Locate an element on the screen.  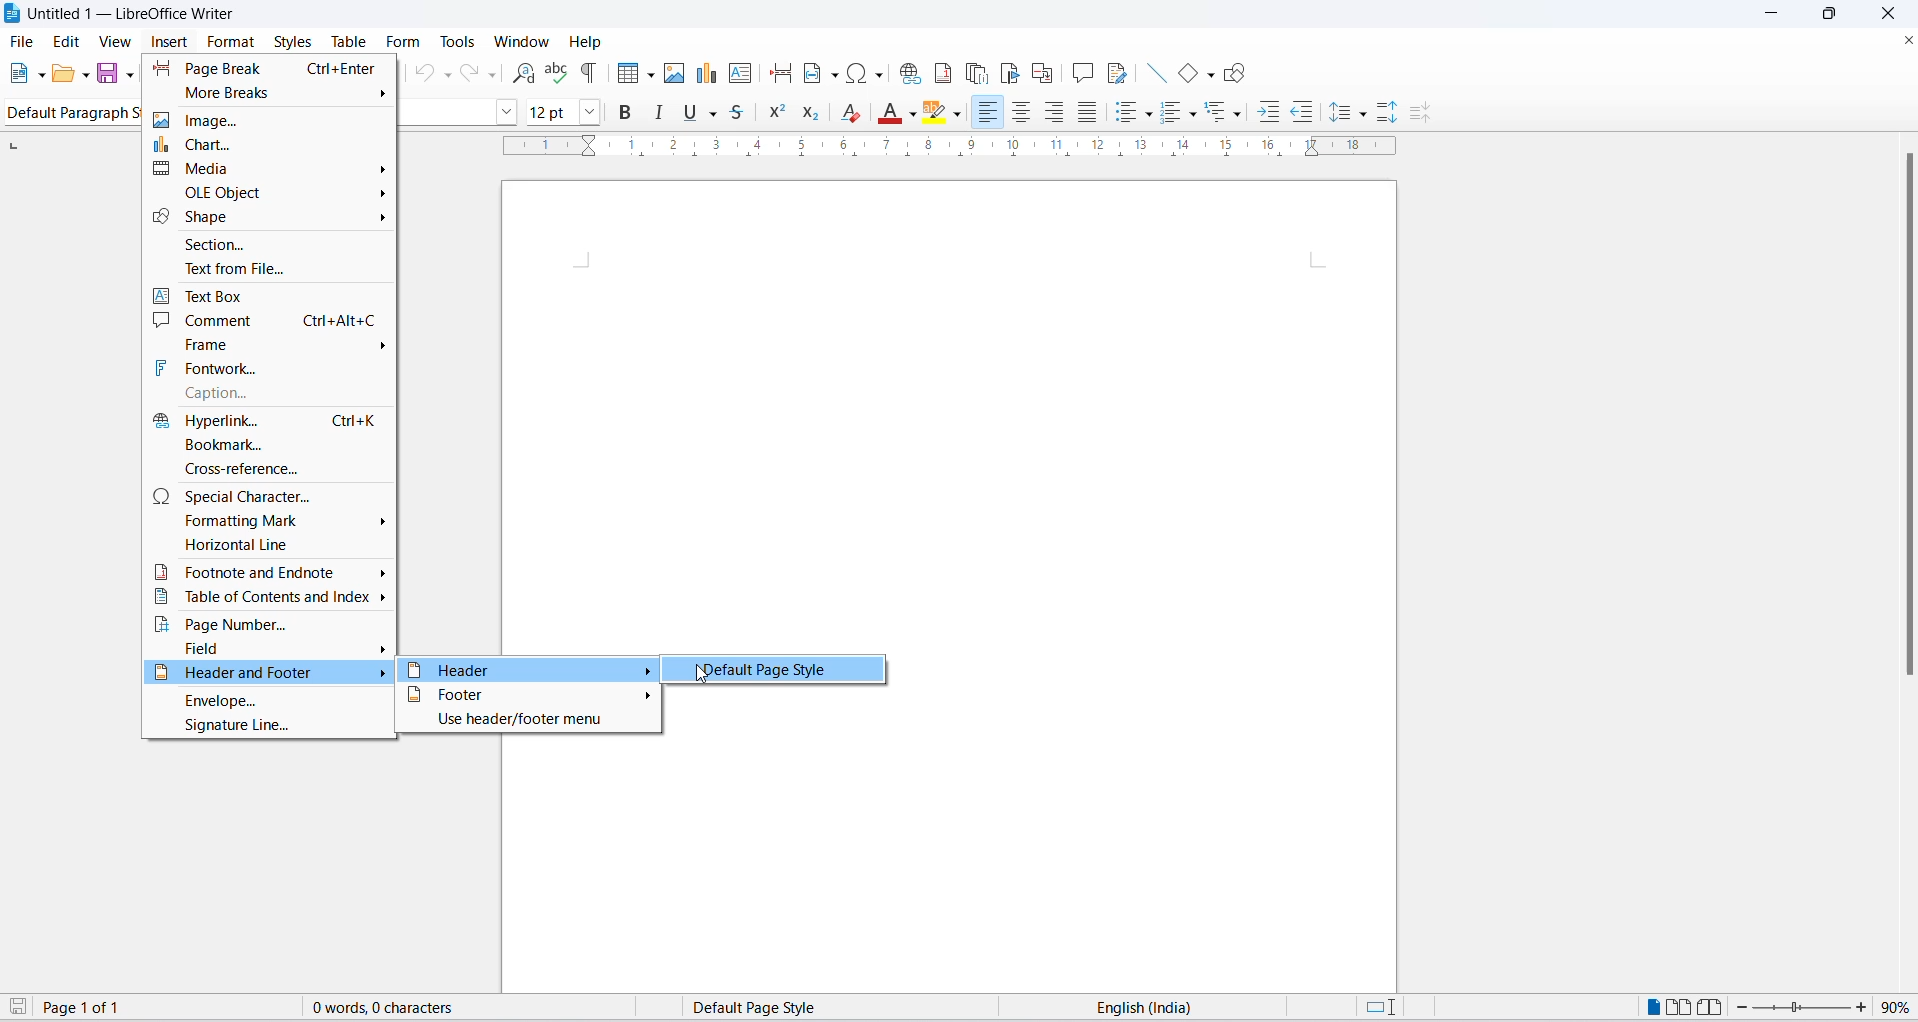
hyperlink is located at coordinates (263, 418).